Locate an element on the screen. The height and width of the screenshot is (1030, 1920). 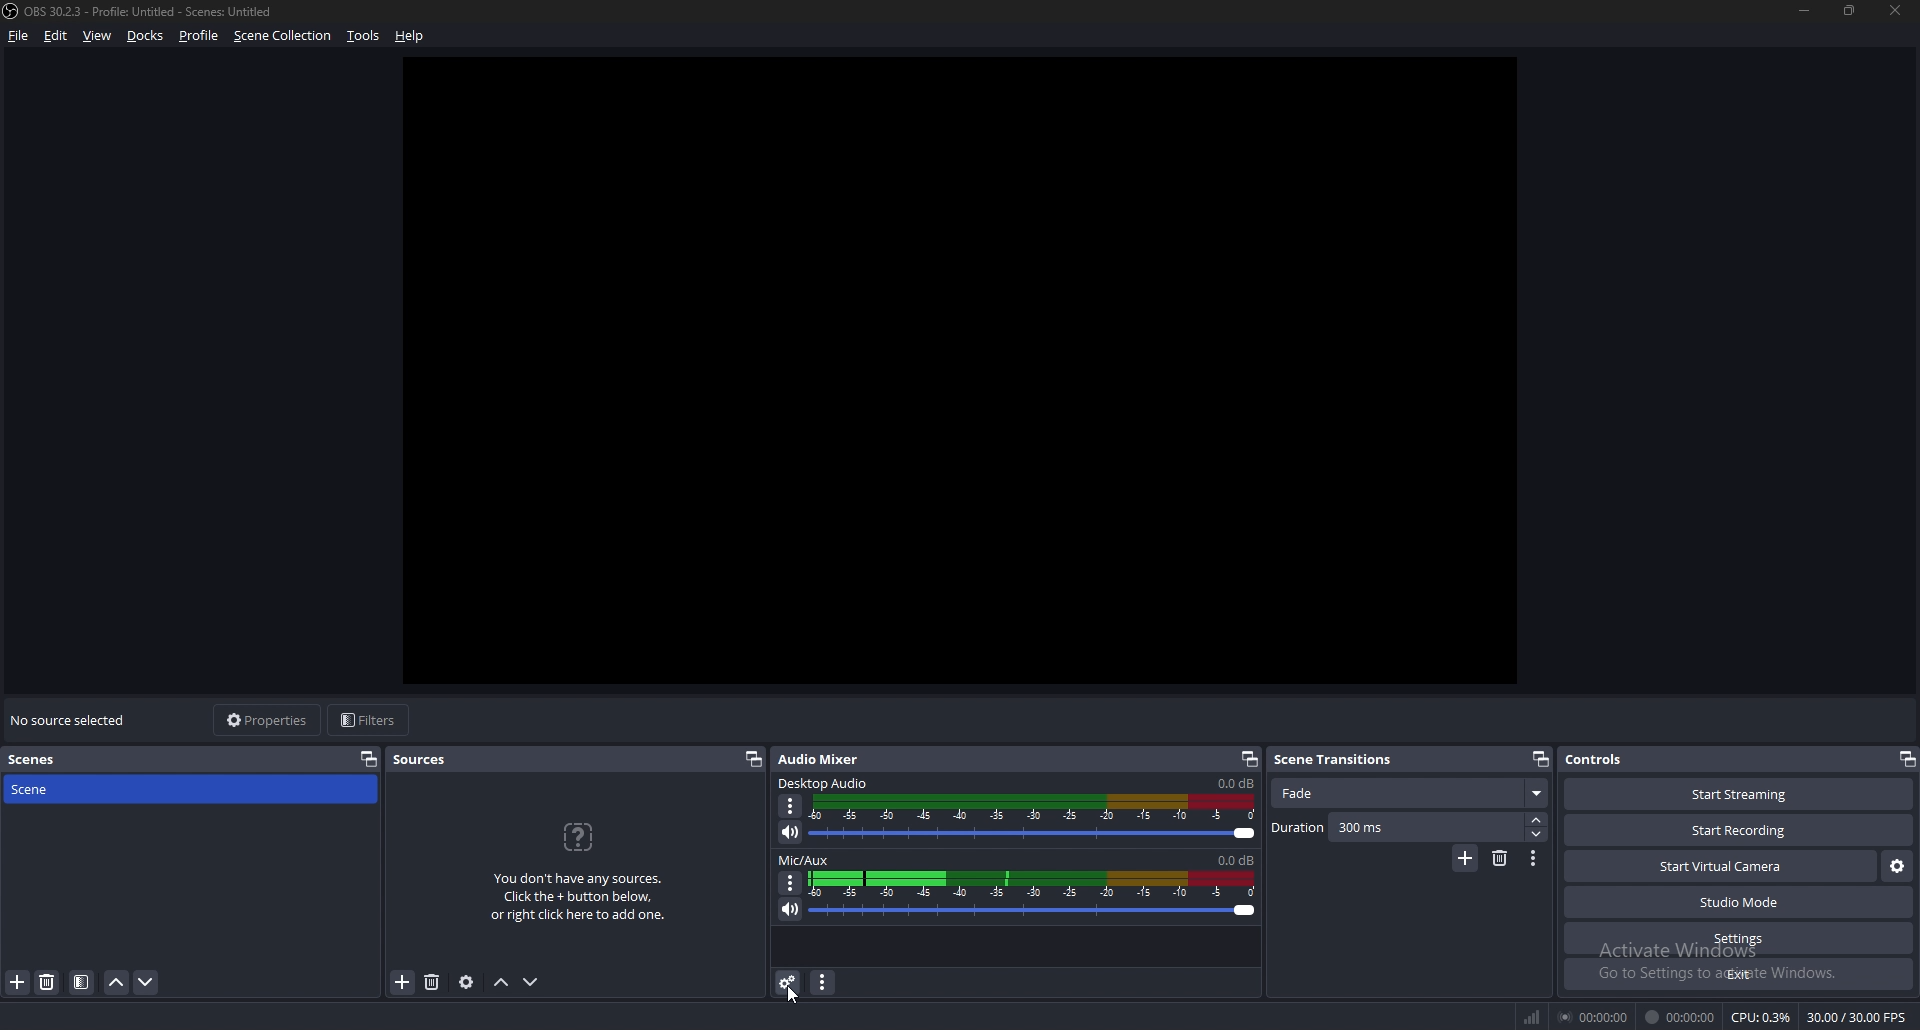
duration is located at coordinates (1396, 828).